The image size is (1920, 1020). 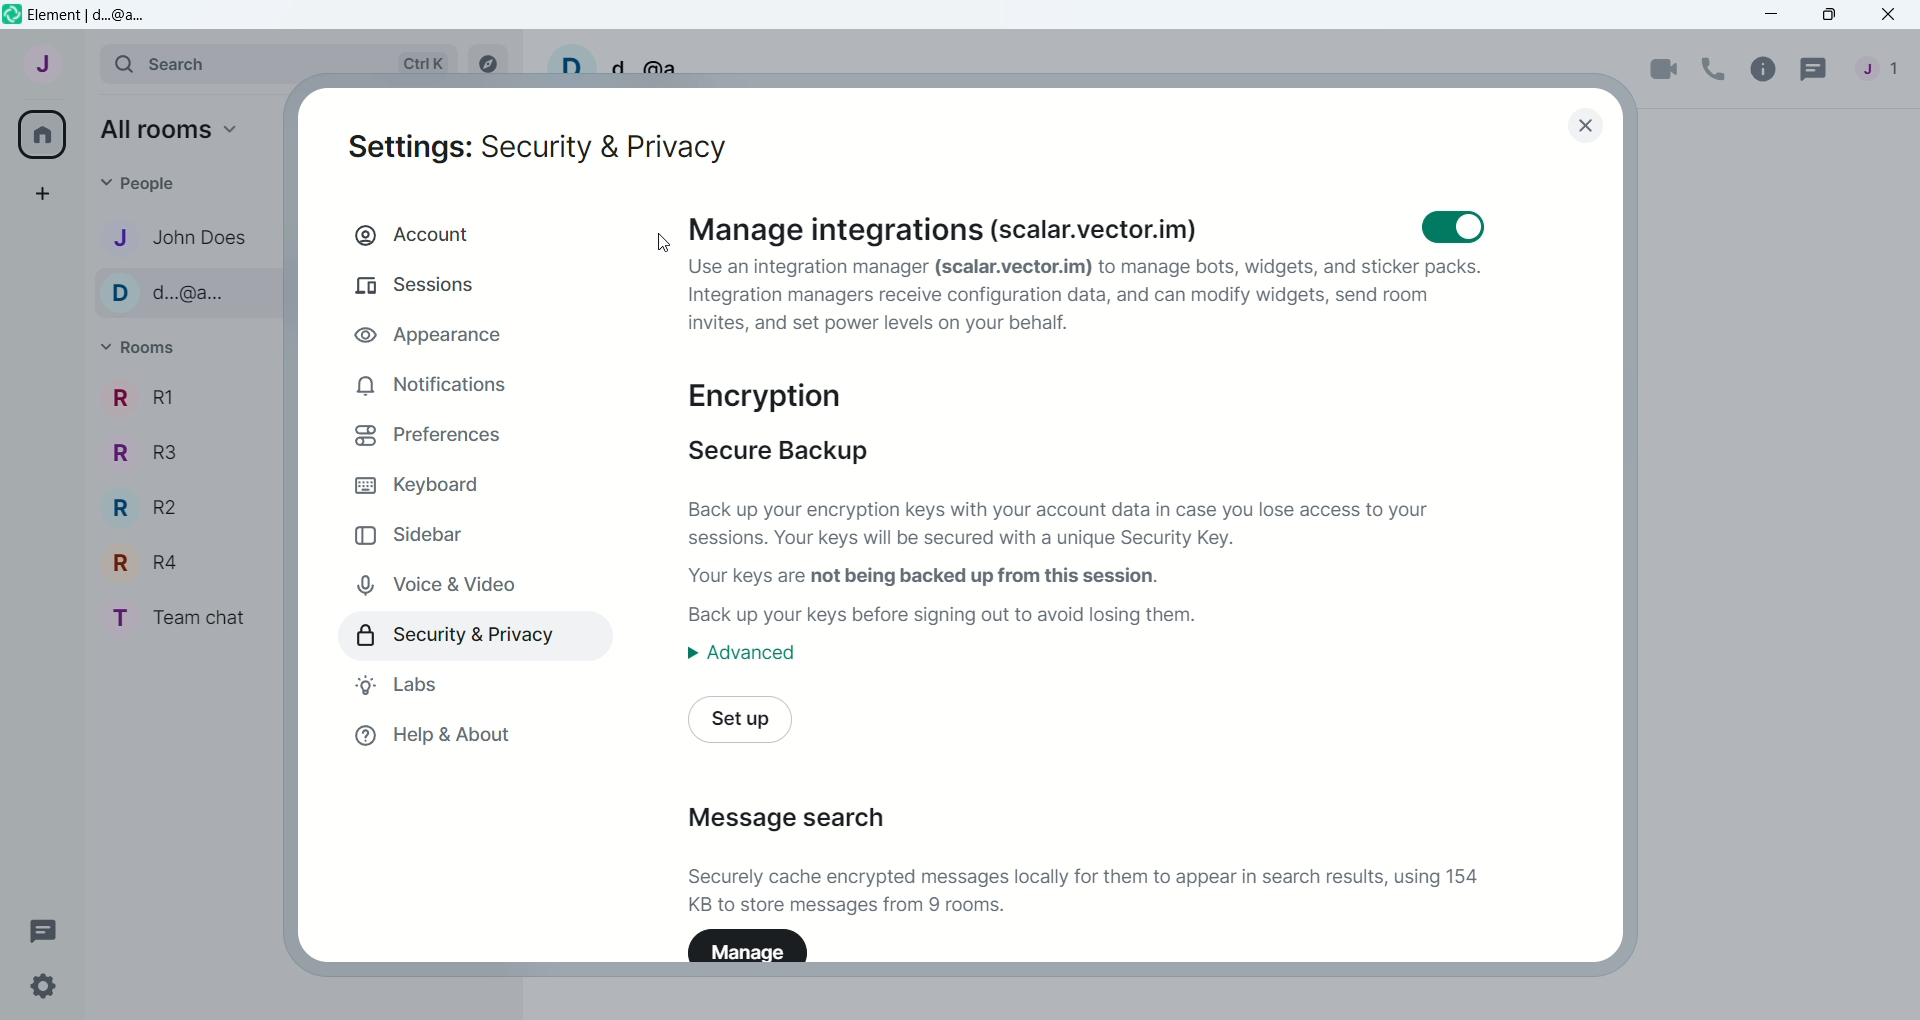 I want to click on close, so click(x=1891, y=16).